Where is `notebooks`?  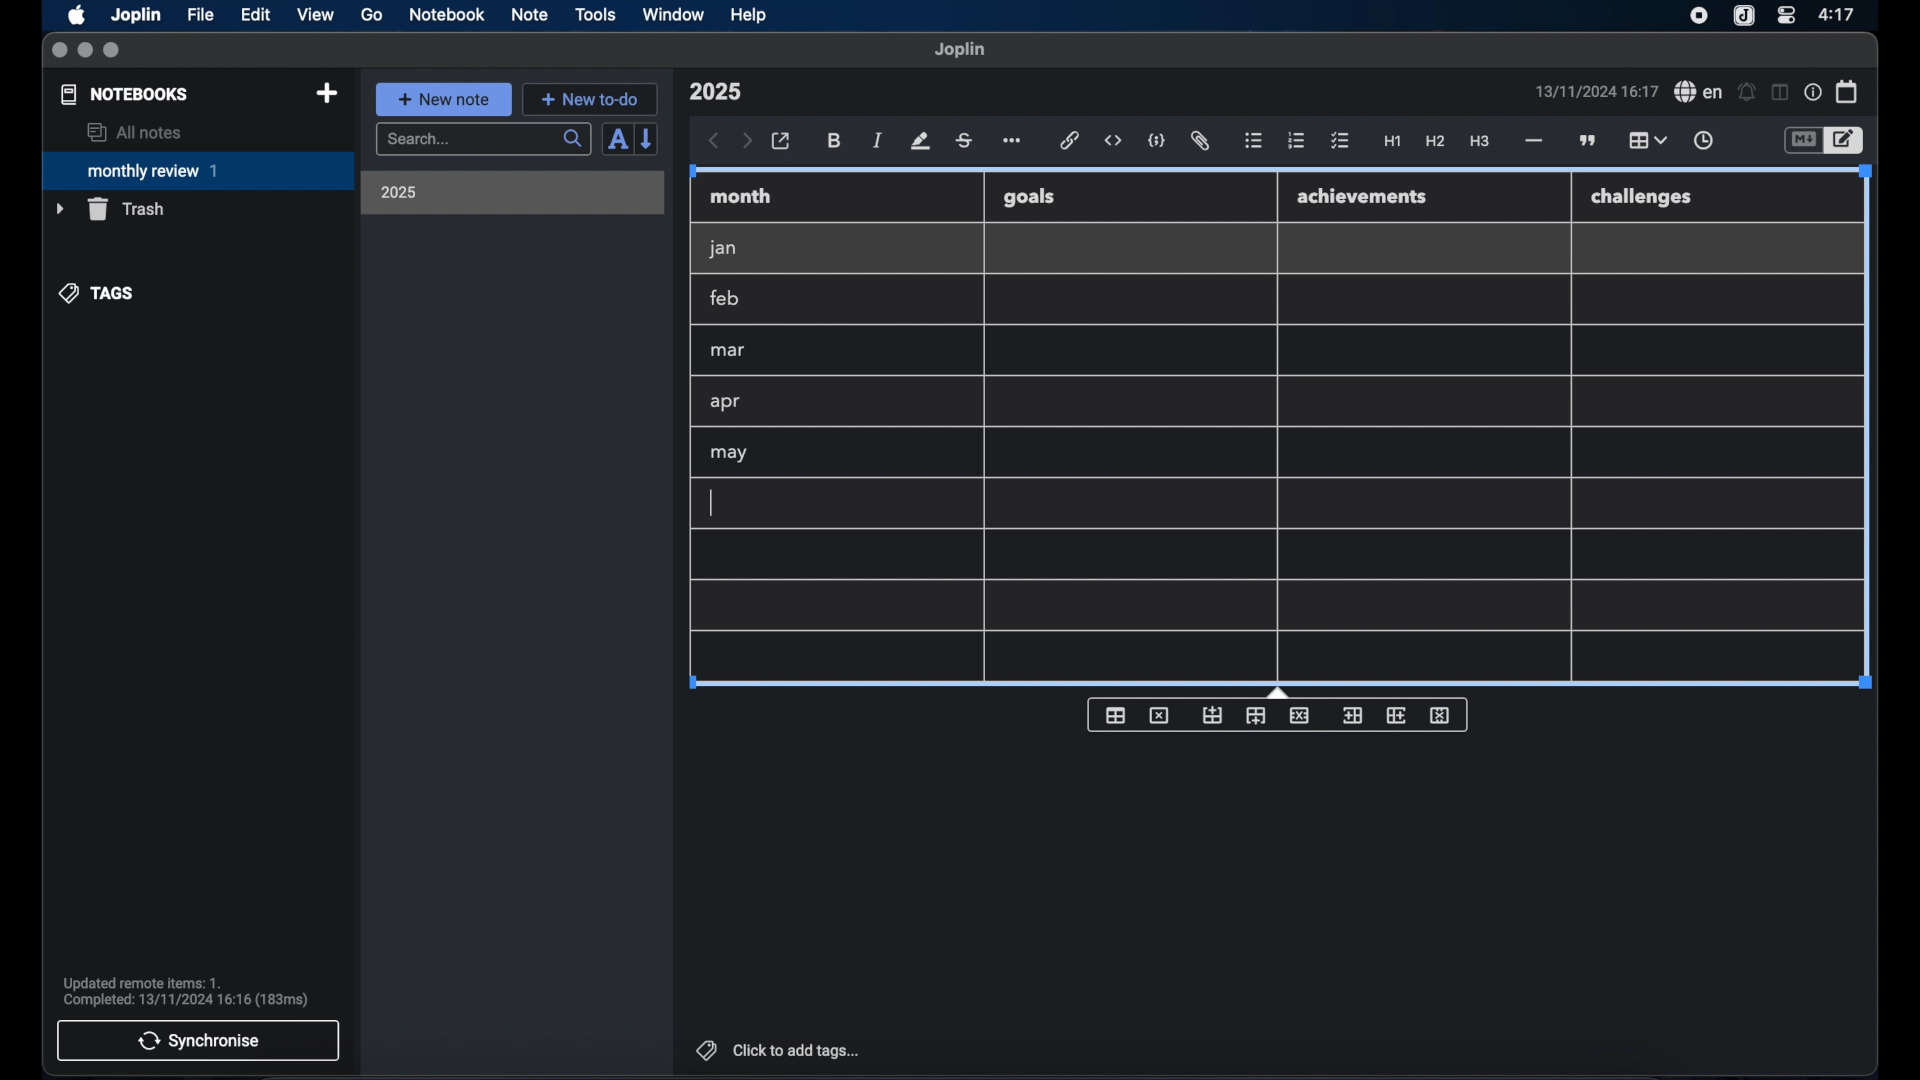
notebooks is located at coordinates (125, 94).